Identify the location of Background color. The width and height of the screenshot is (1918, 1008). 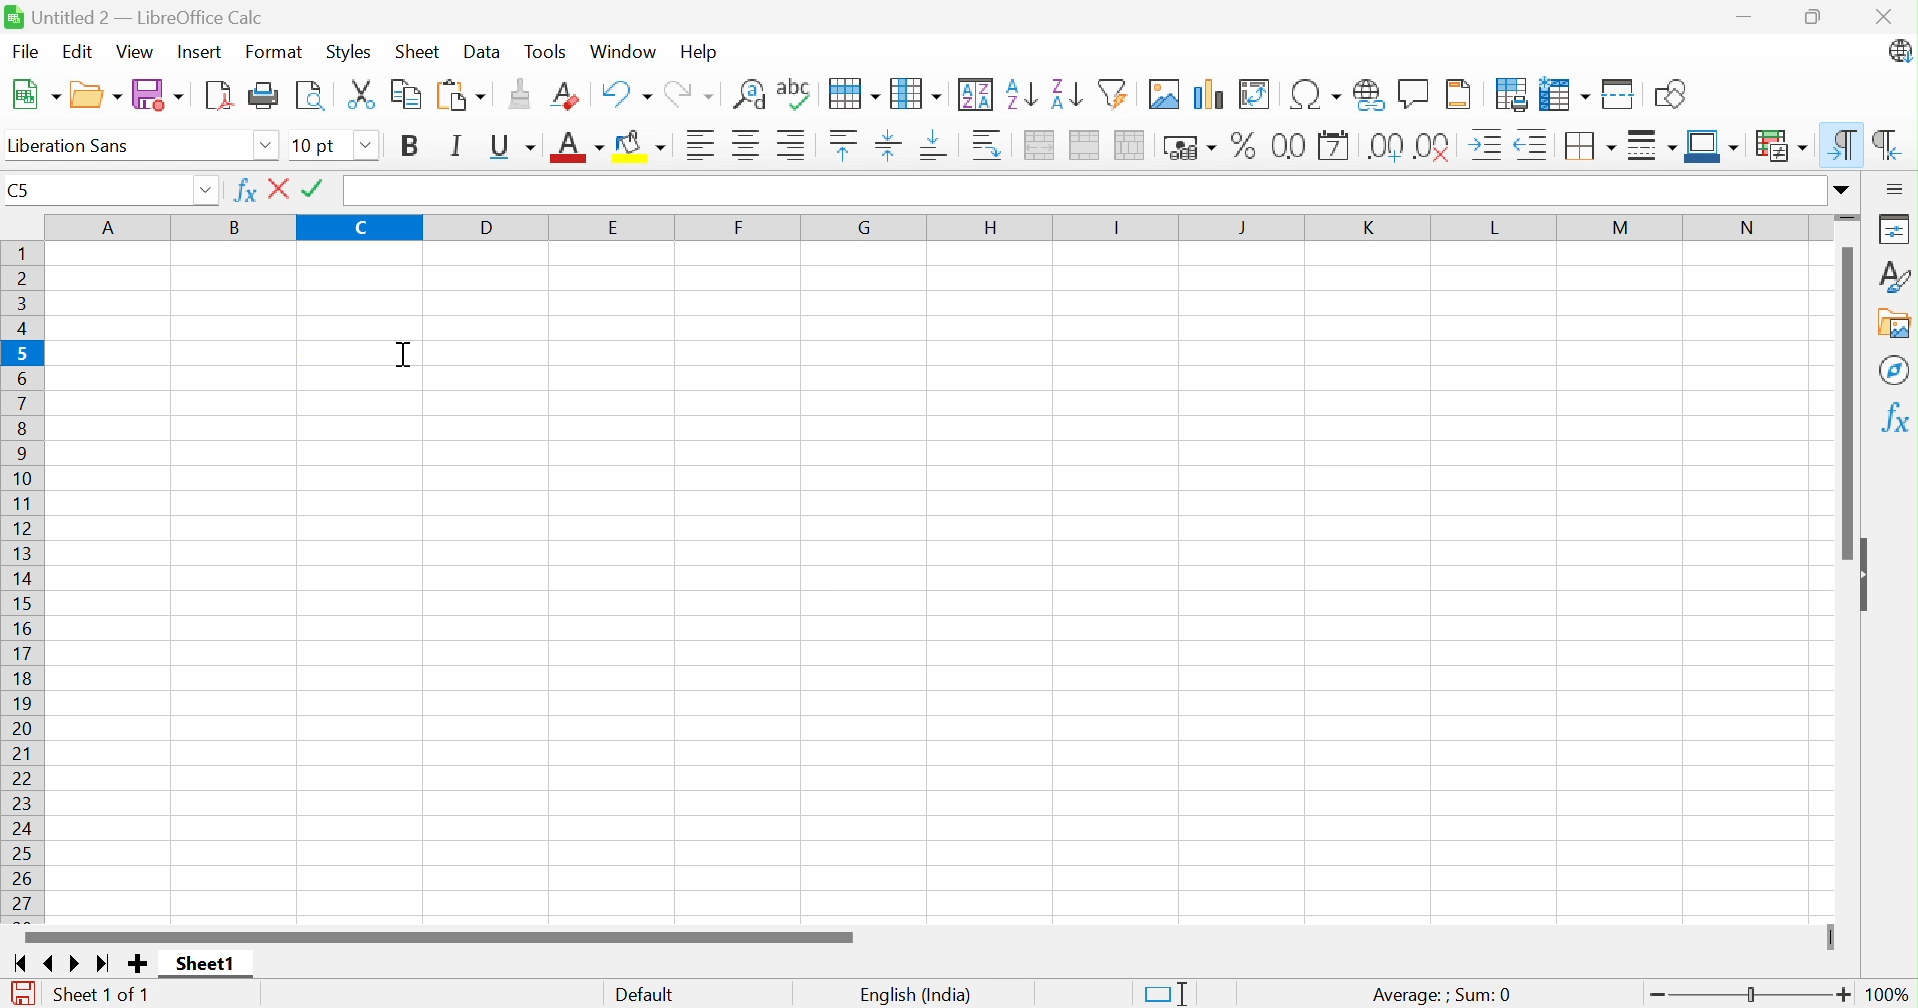
(644, 147).